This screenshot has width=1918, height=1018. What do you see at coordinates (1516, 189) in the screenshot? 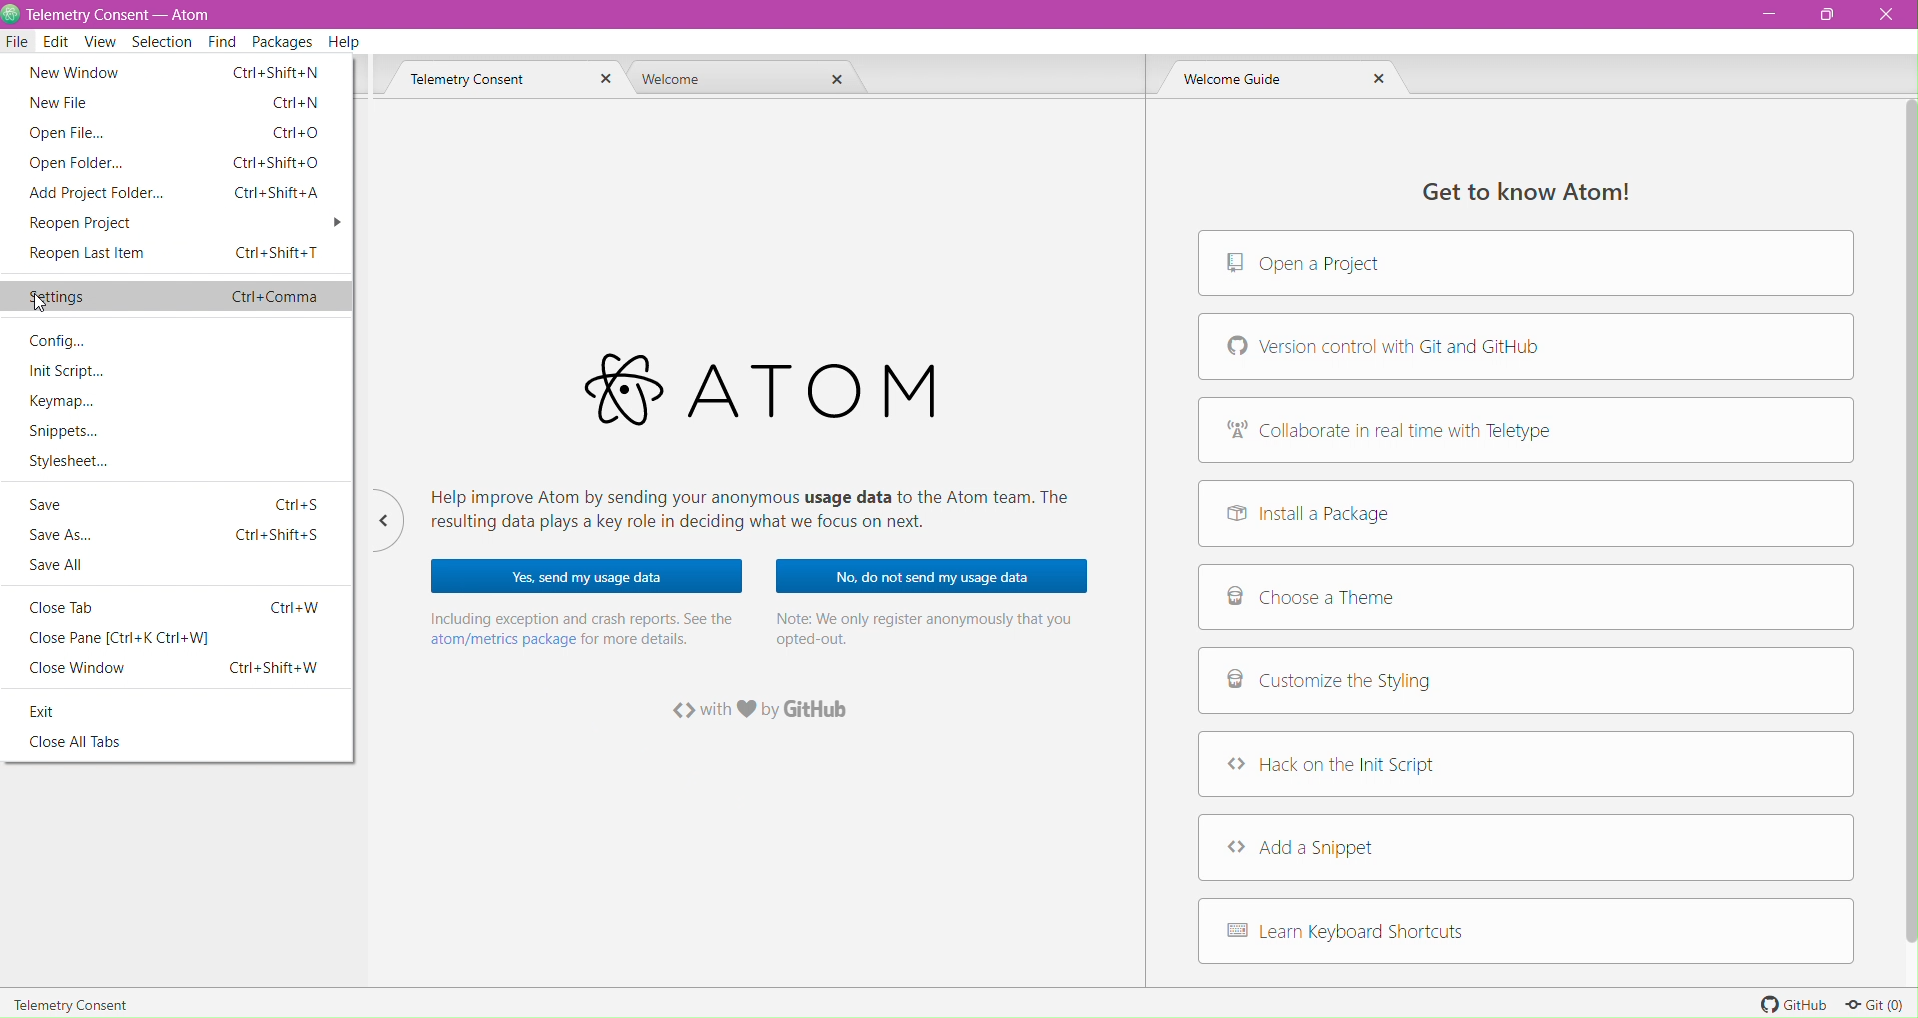
I see `Get to know Atom` at bounding box center [1516, 189].